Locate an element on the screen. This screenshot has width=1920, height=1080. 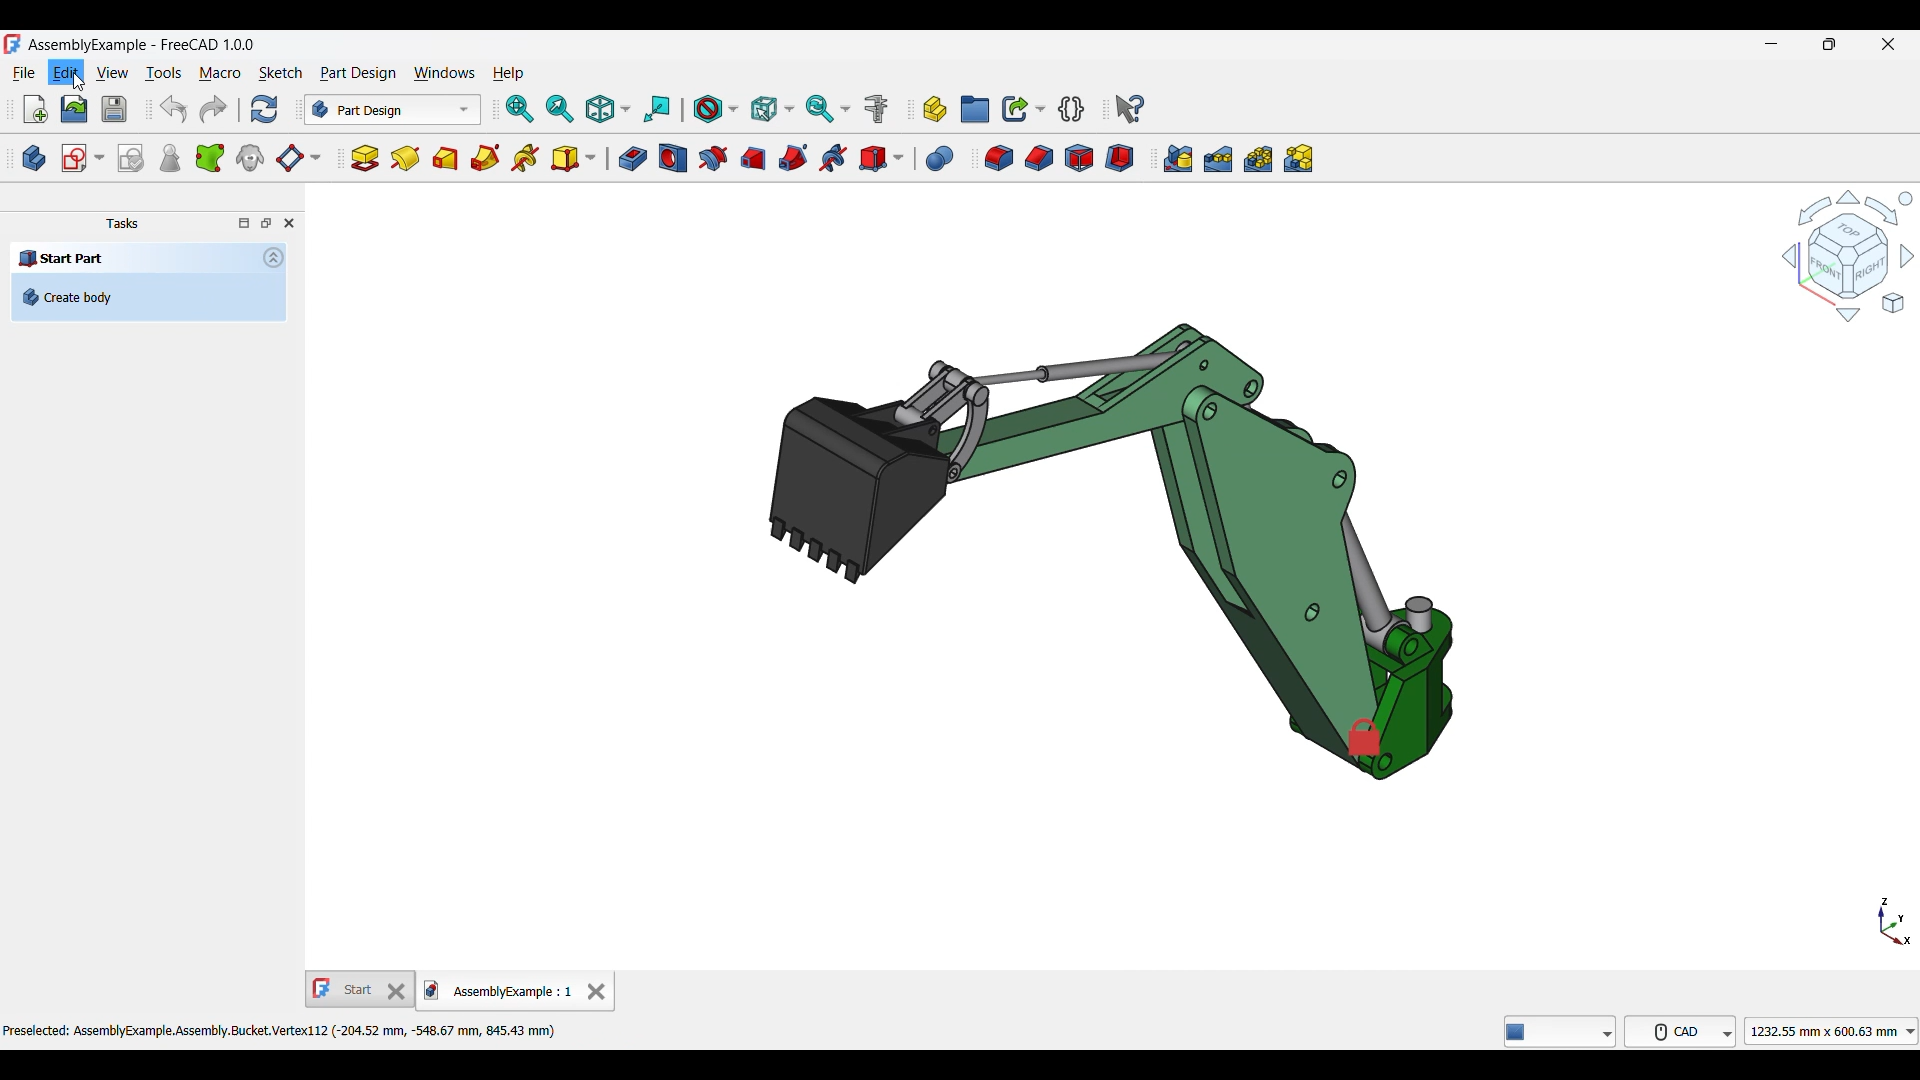
Show in smaller tab is located at coordinates (1830, 44).